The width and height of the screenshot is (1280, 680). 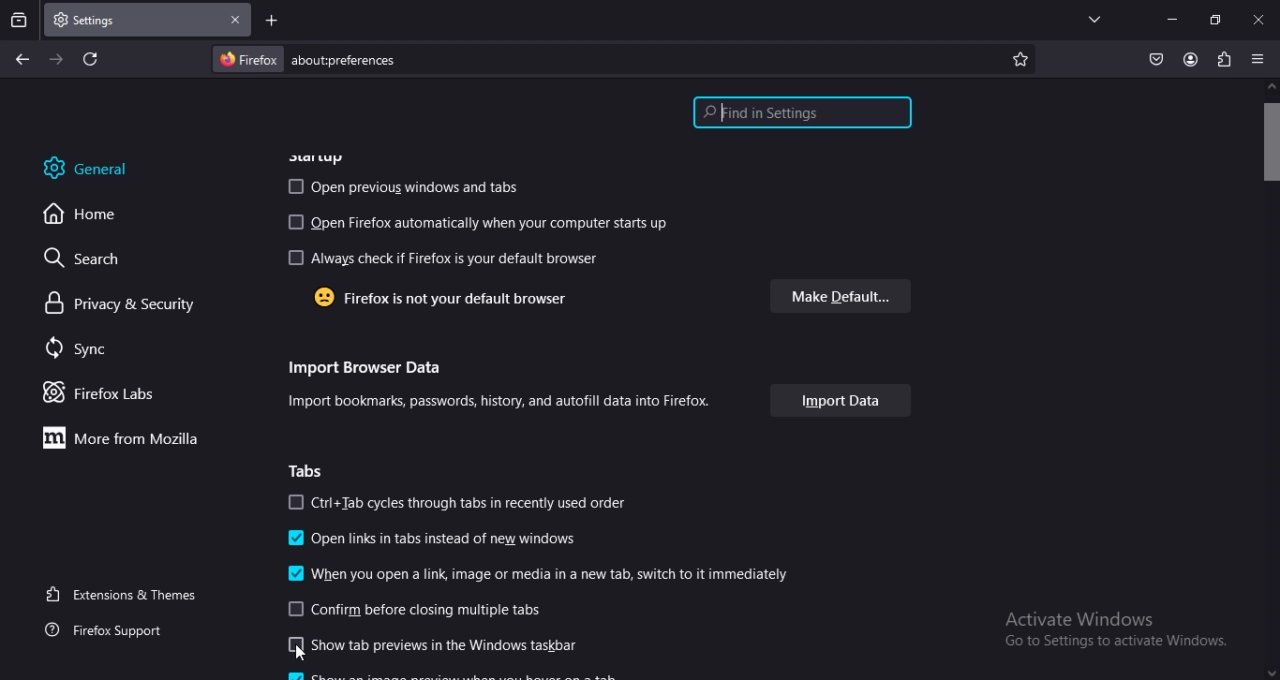 What do you see at coordinates (1022, 57) in the screenshot?
I see `bookmark page` at bounding box center [1022, 57].